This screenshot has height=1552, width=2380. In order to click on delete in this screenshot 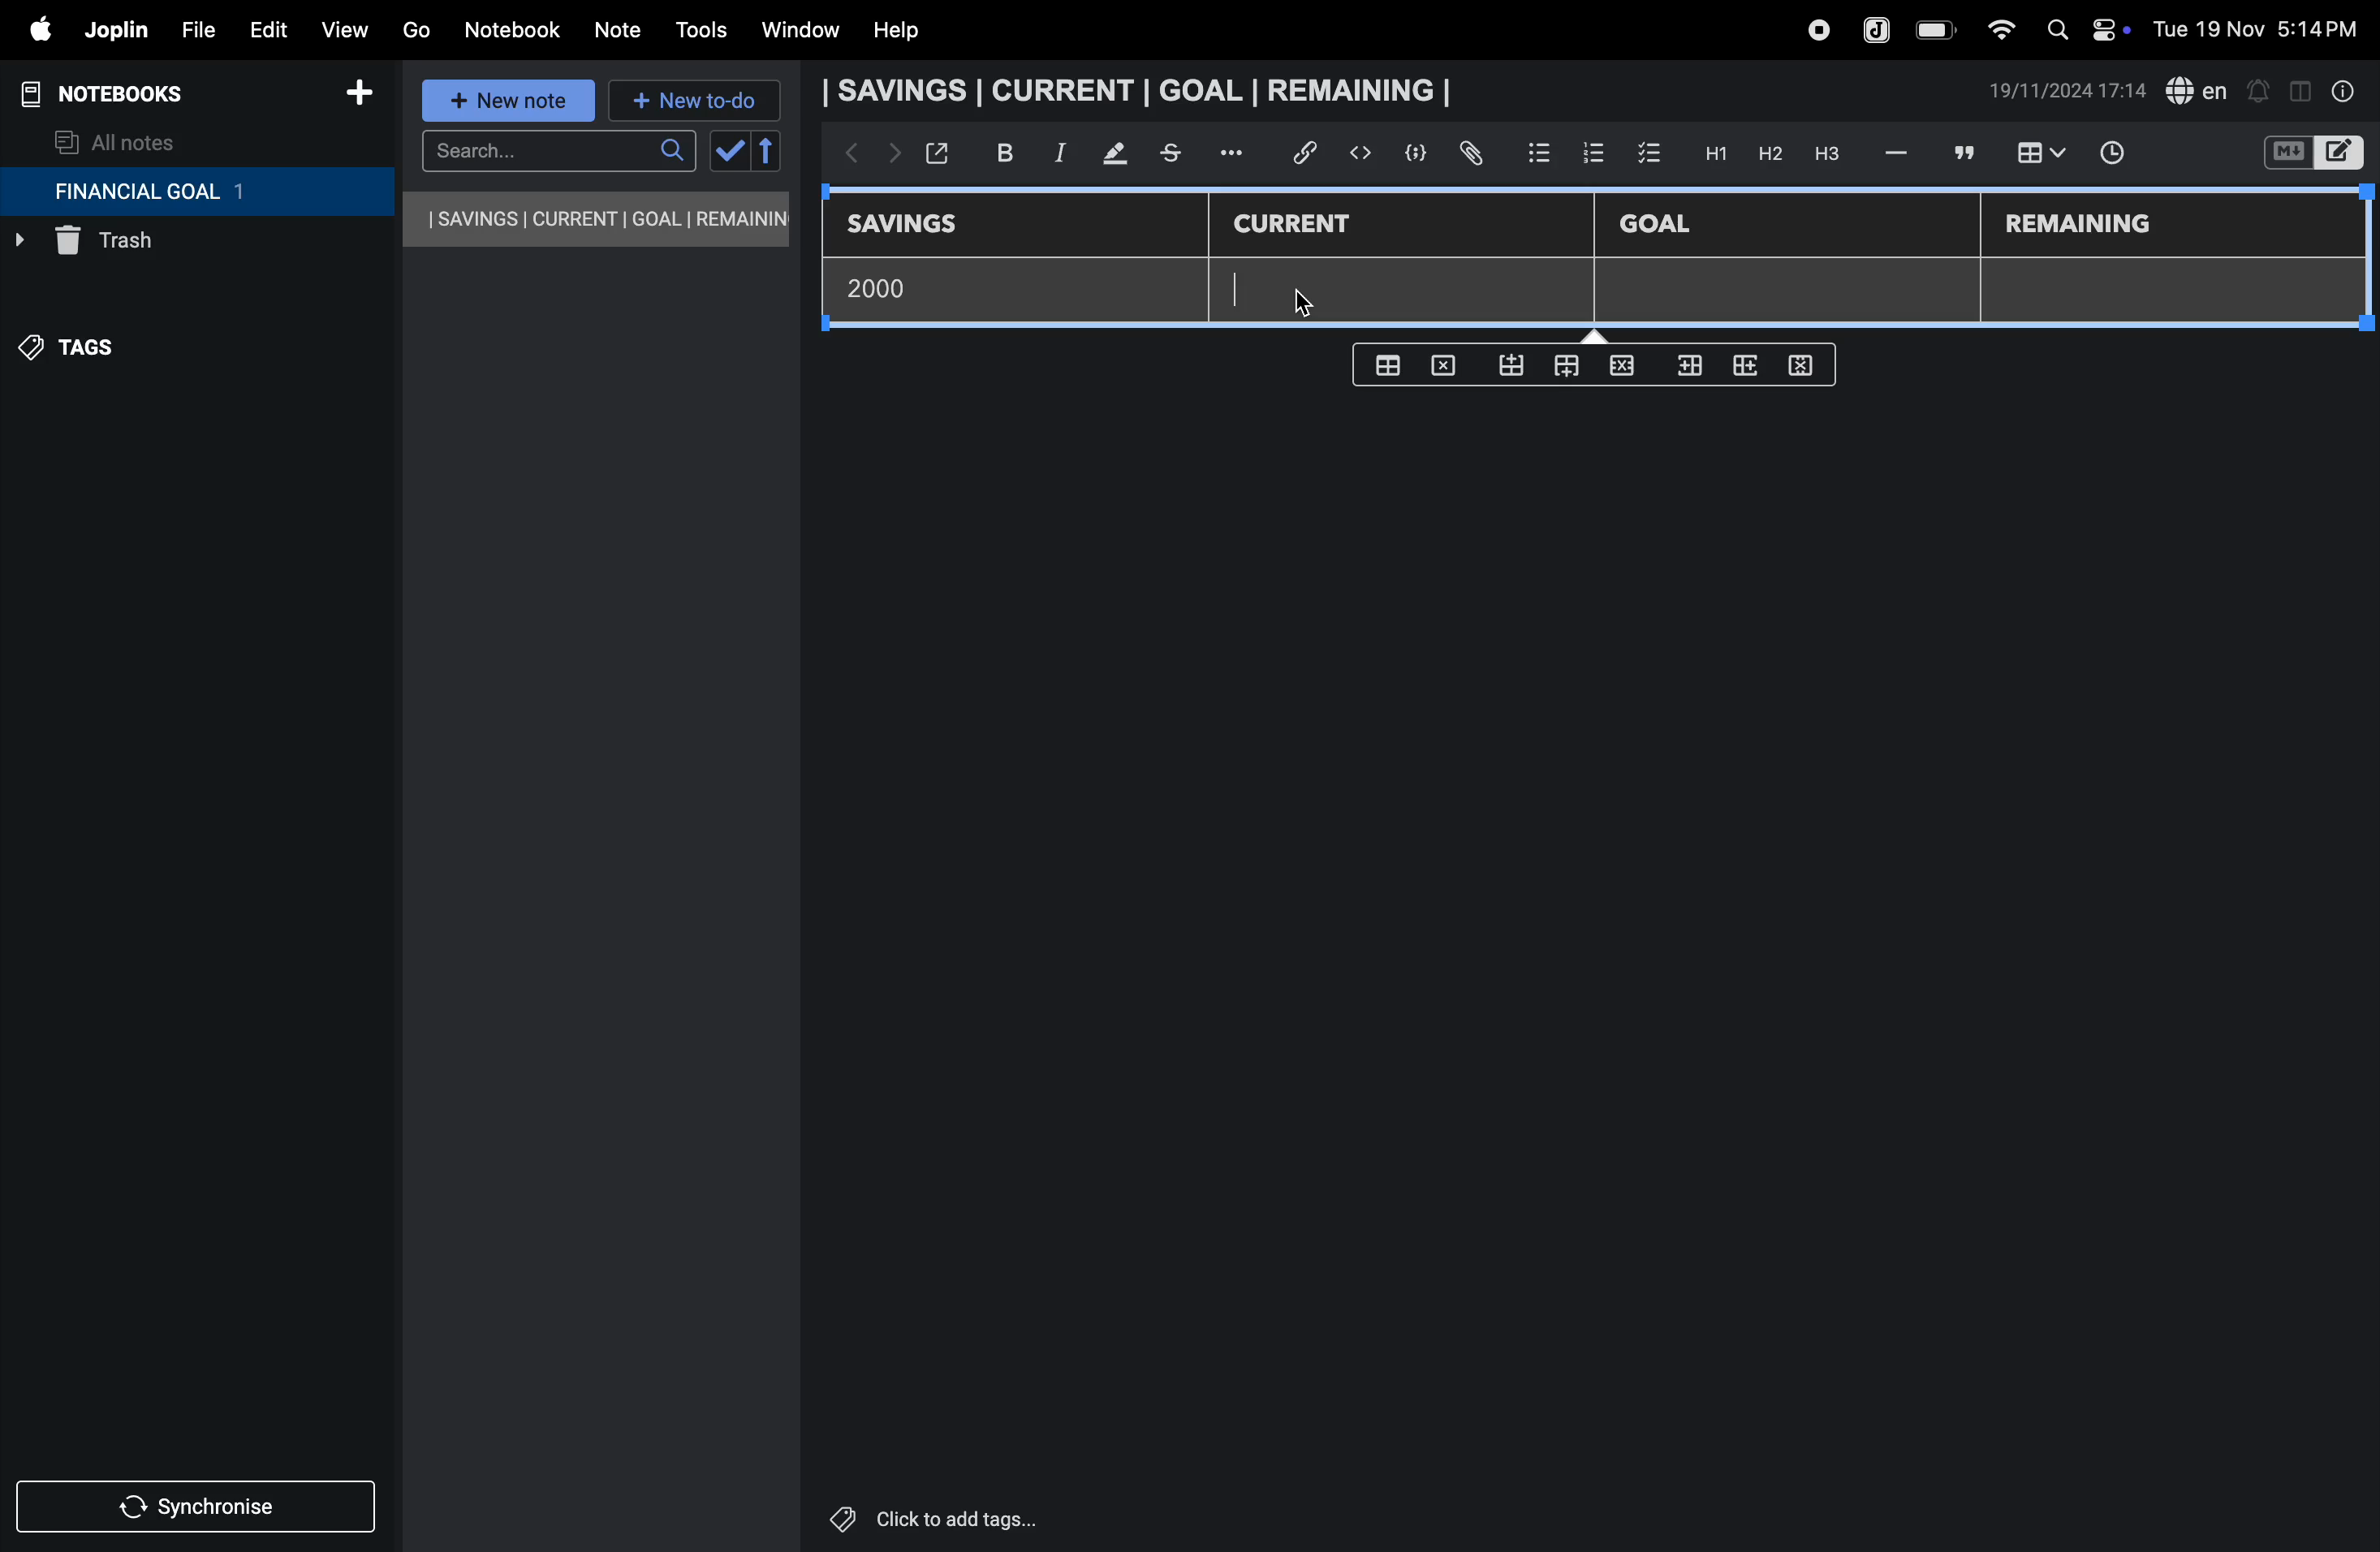, I will do `click(1449, 364)`.